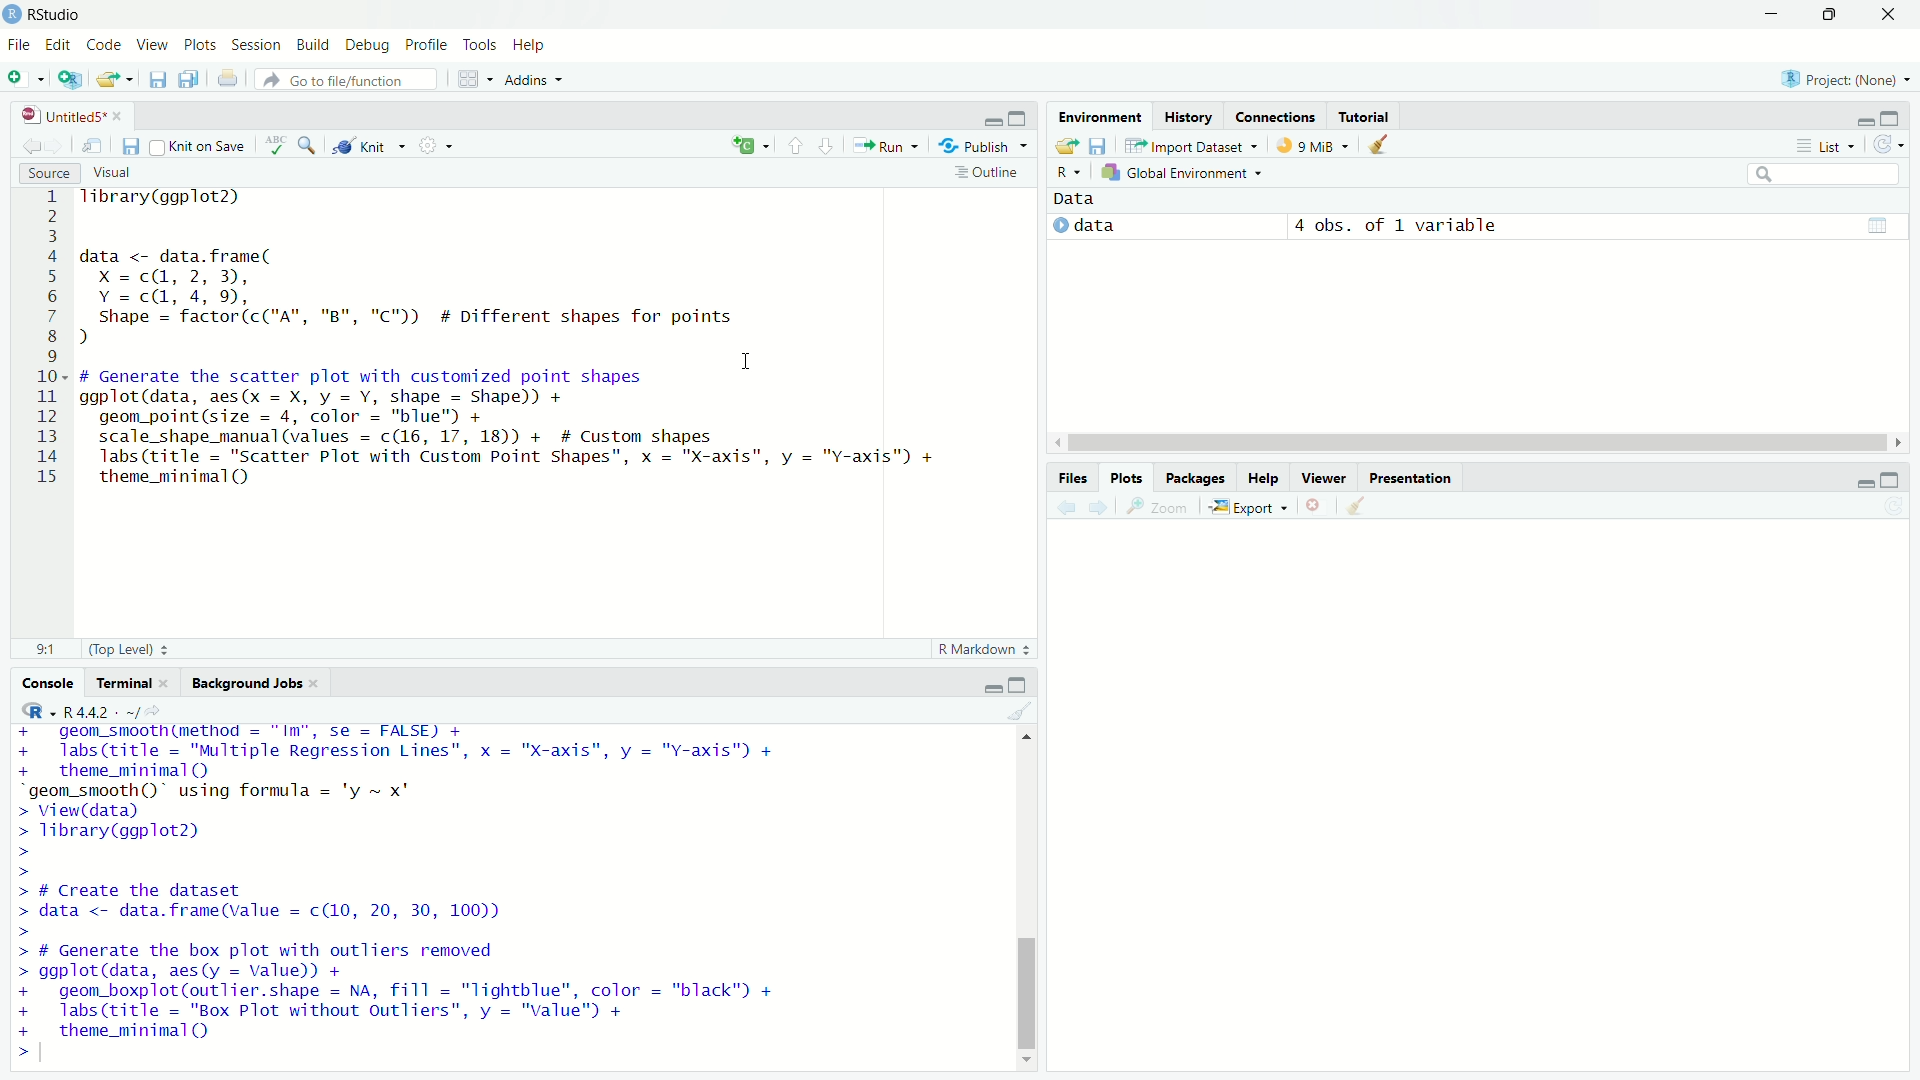  Describe the element at coordinates (1067, 146) in the screenshot. I see `Load workspace` at that location.